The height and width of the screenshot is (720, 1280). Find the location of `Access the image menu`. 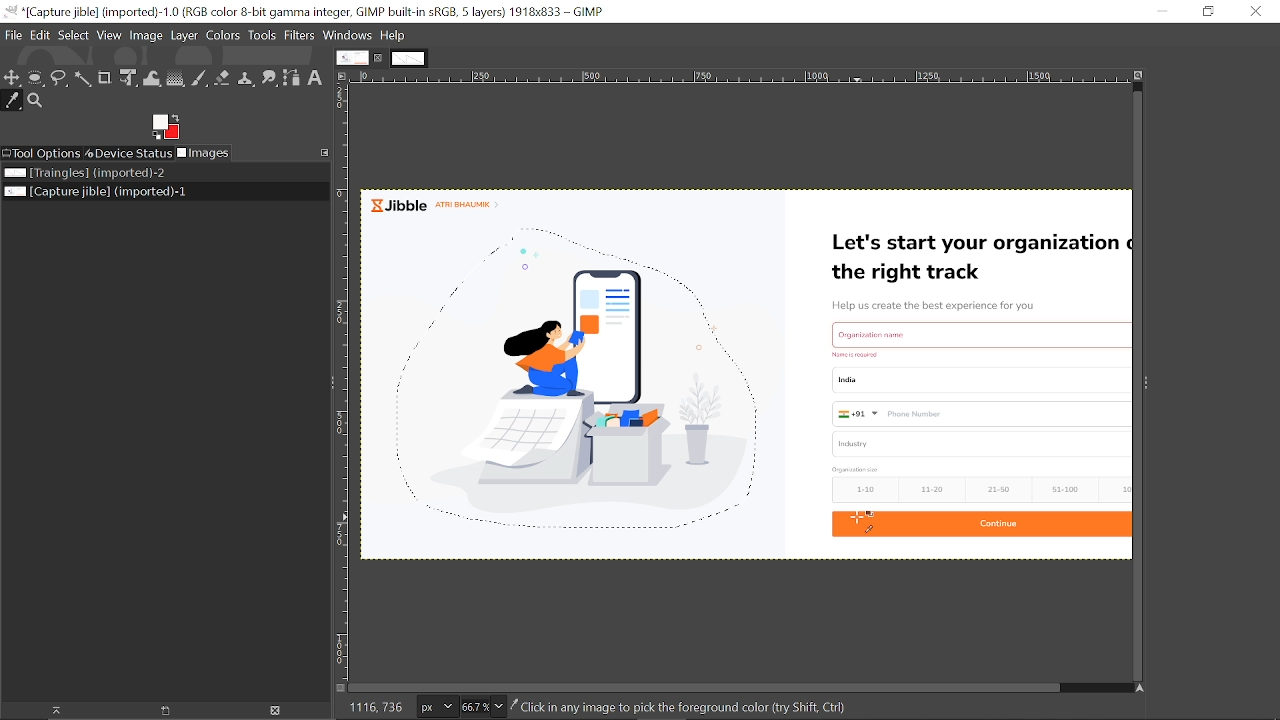

Access the image menu is located at coordinates (341, 75).